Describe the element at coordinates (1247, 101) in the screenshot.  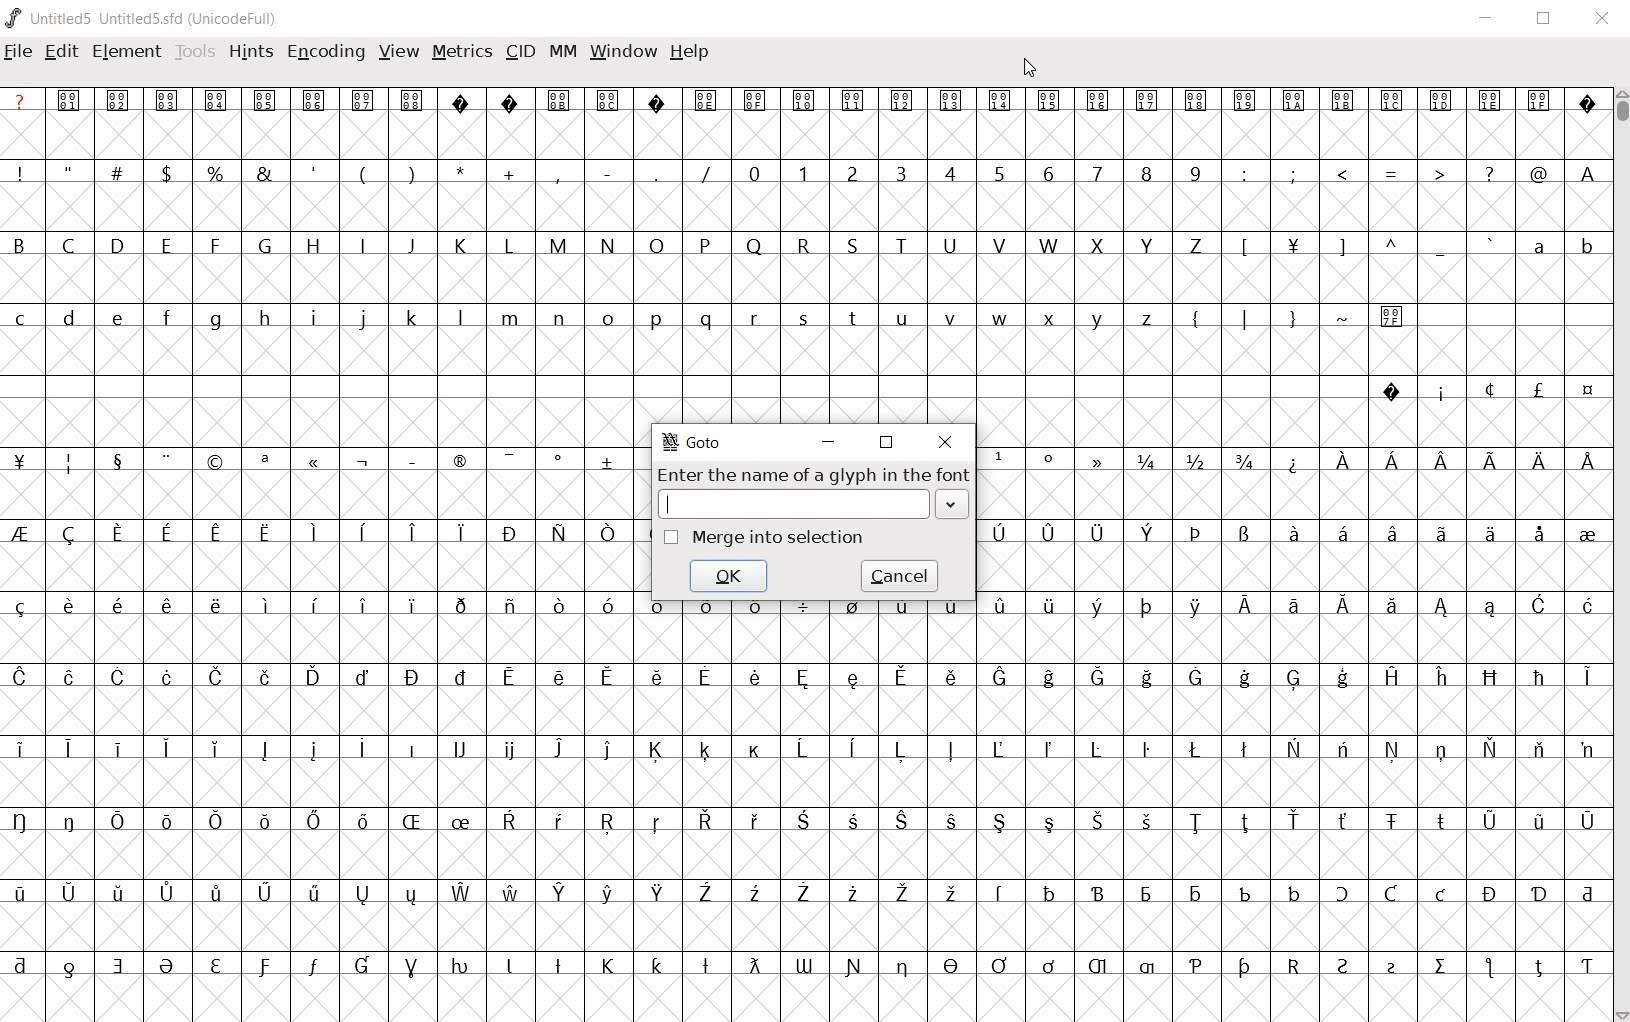
I see `Symbol` at that location.